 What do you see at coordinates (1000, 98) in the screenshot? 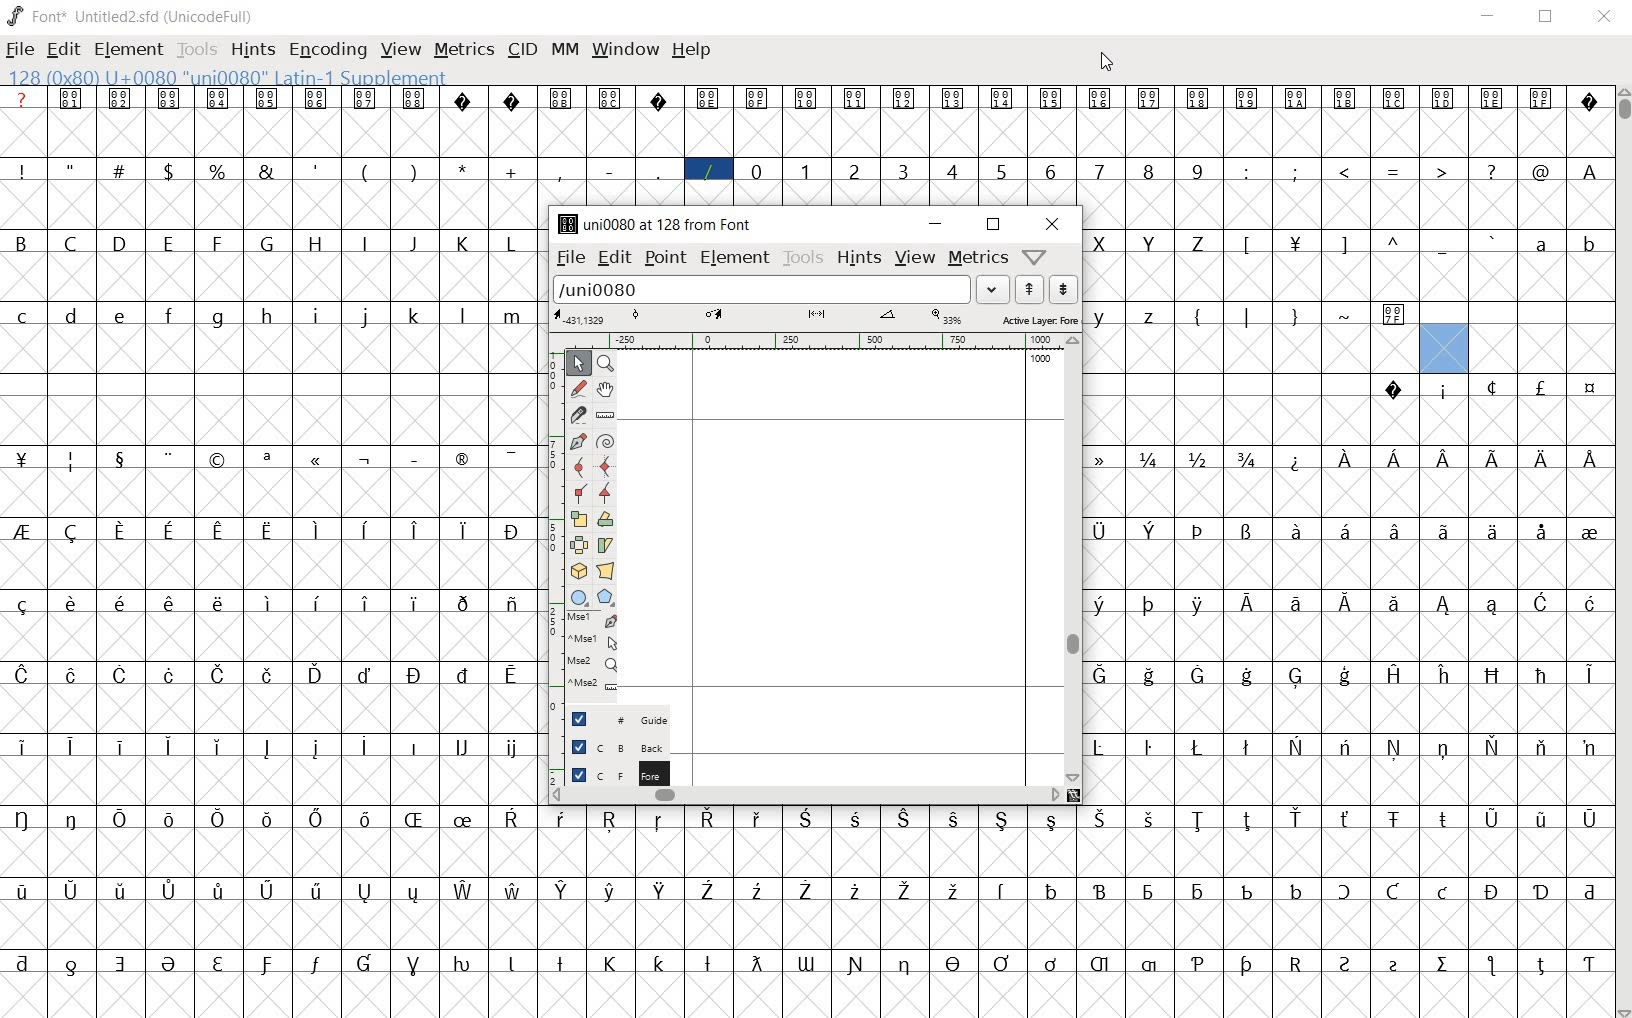
I see `glyph` at bounding box center [1000, 98].